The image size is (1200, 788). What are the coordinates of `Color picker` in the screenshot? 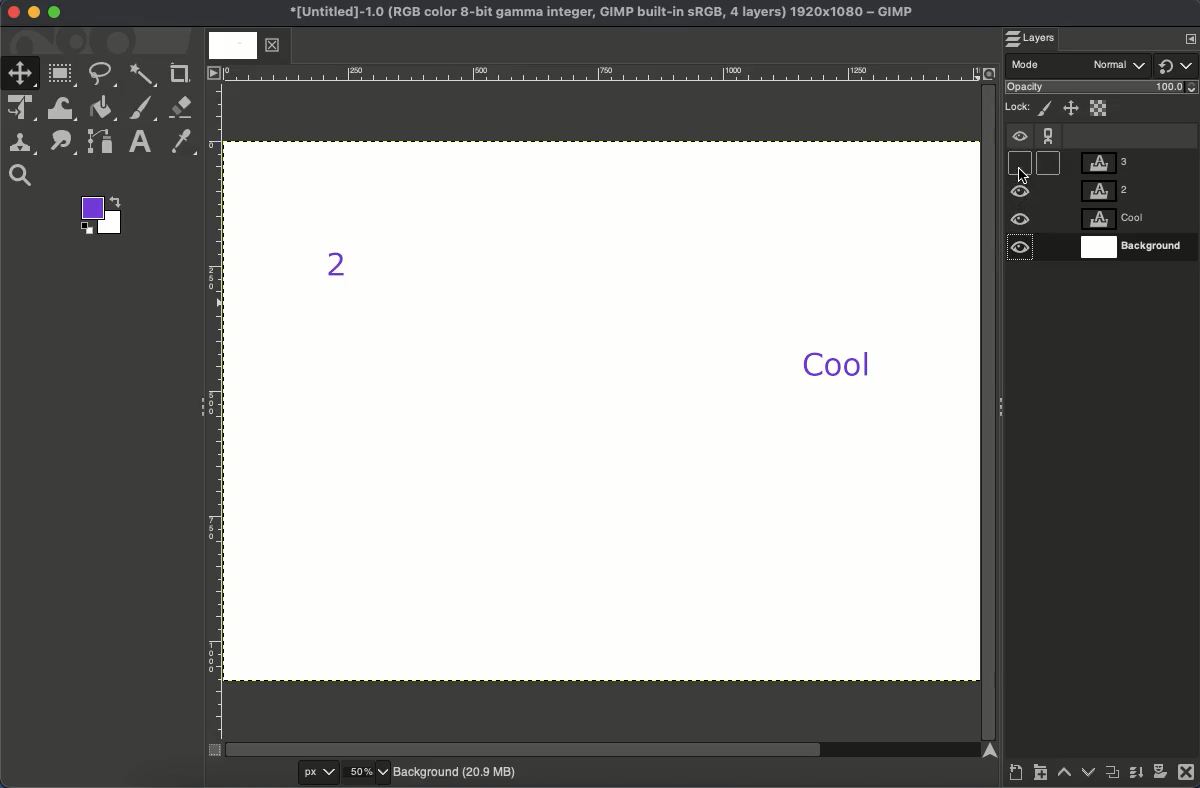 It's located at (184, 143).